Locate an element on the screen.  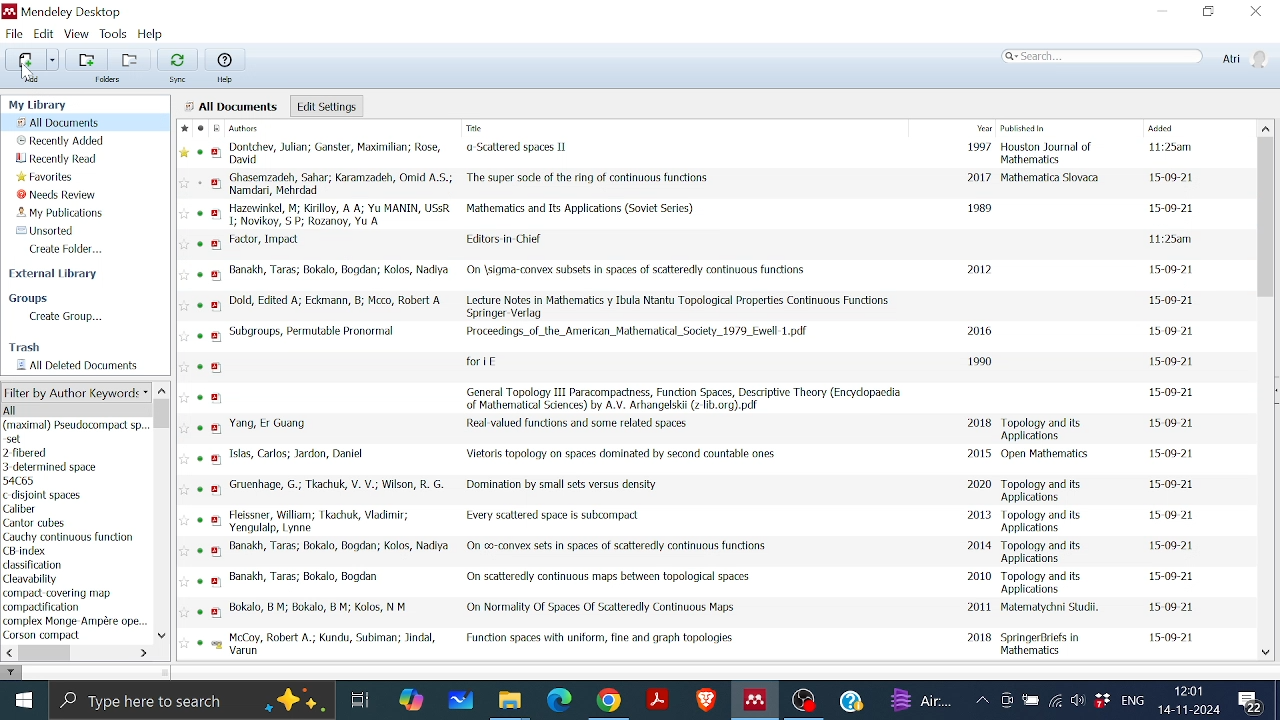
Published in is located at coordinates (1045, 551).